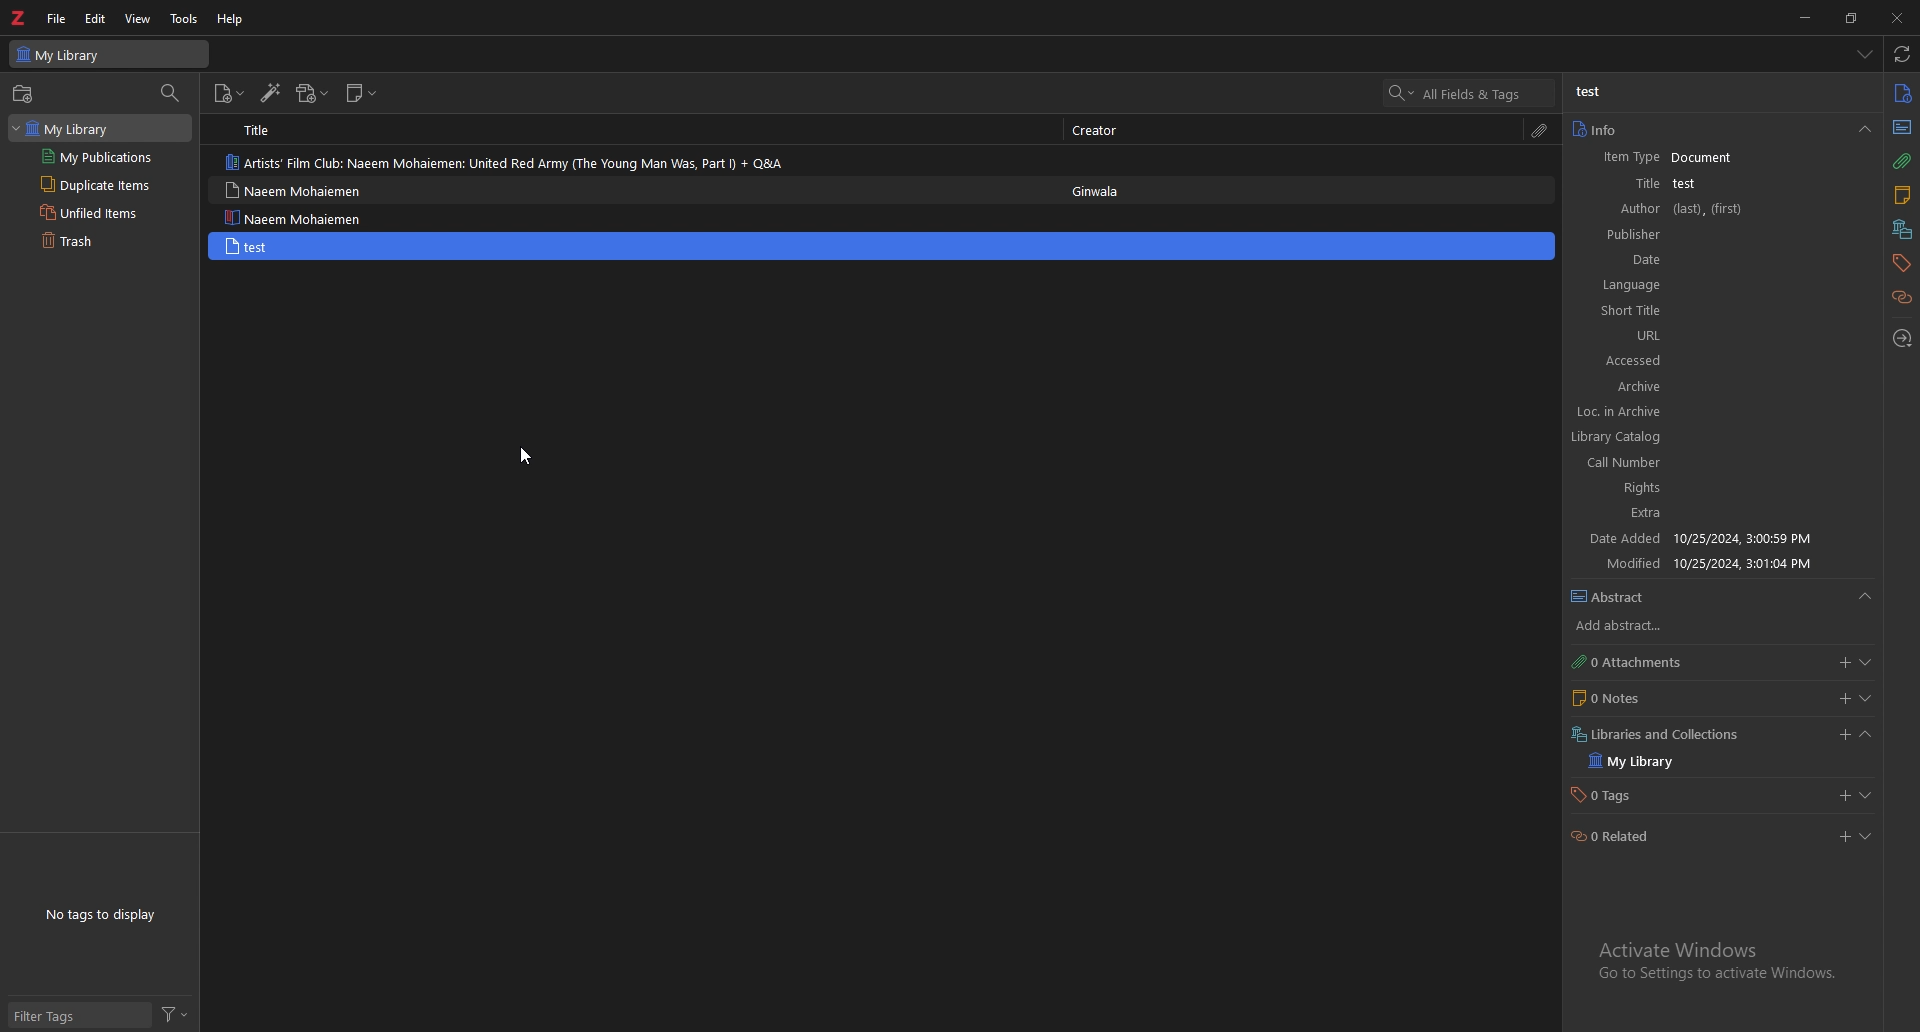 The height and width of the screenshot is (1032, 1920). What do you see at coordinates (1874, 791) in the screenshot?
I see `modified input` at bounding box center [1874, 791].